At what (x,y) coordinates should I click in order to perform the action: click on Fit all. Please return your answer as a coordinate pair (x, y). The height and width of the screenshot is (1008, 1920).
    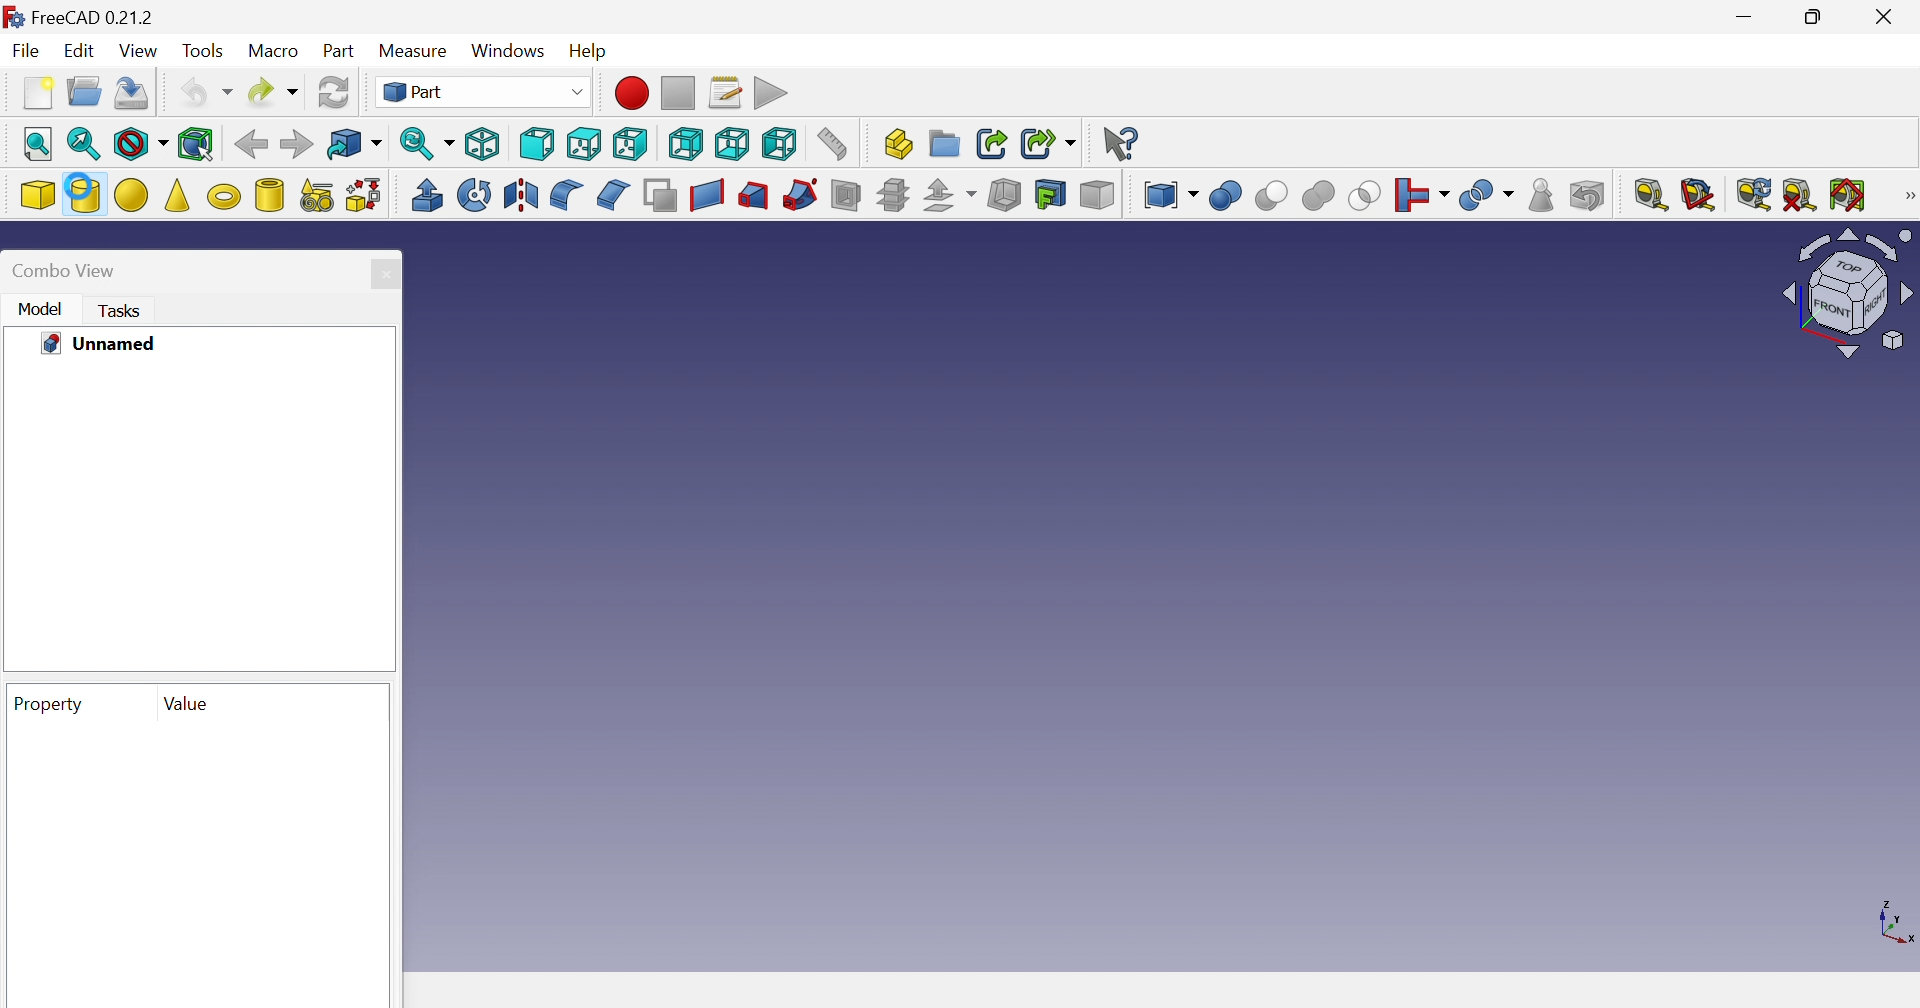
    Looking at the image, I should click on (37, 140).